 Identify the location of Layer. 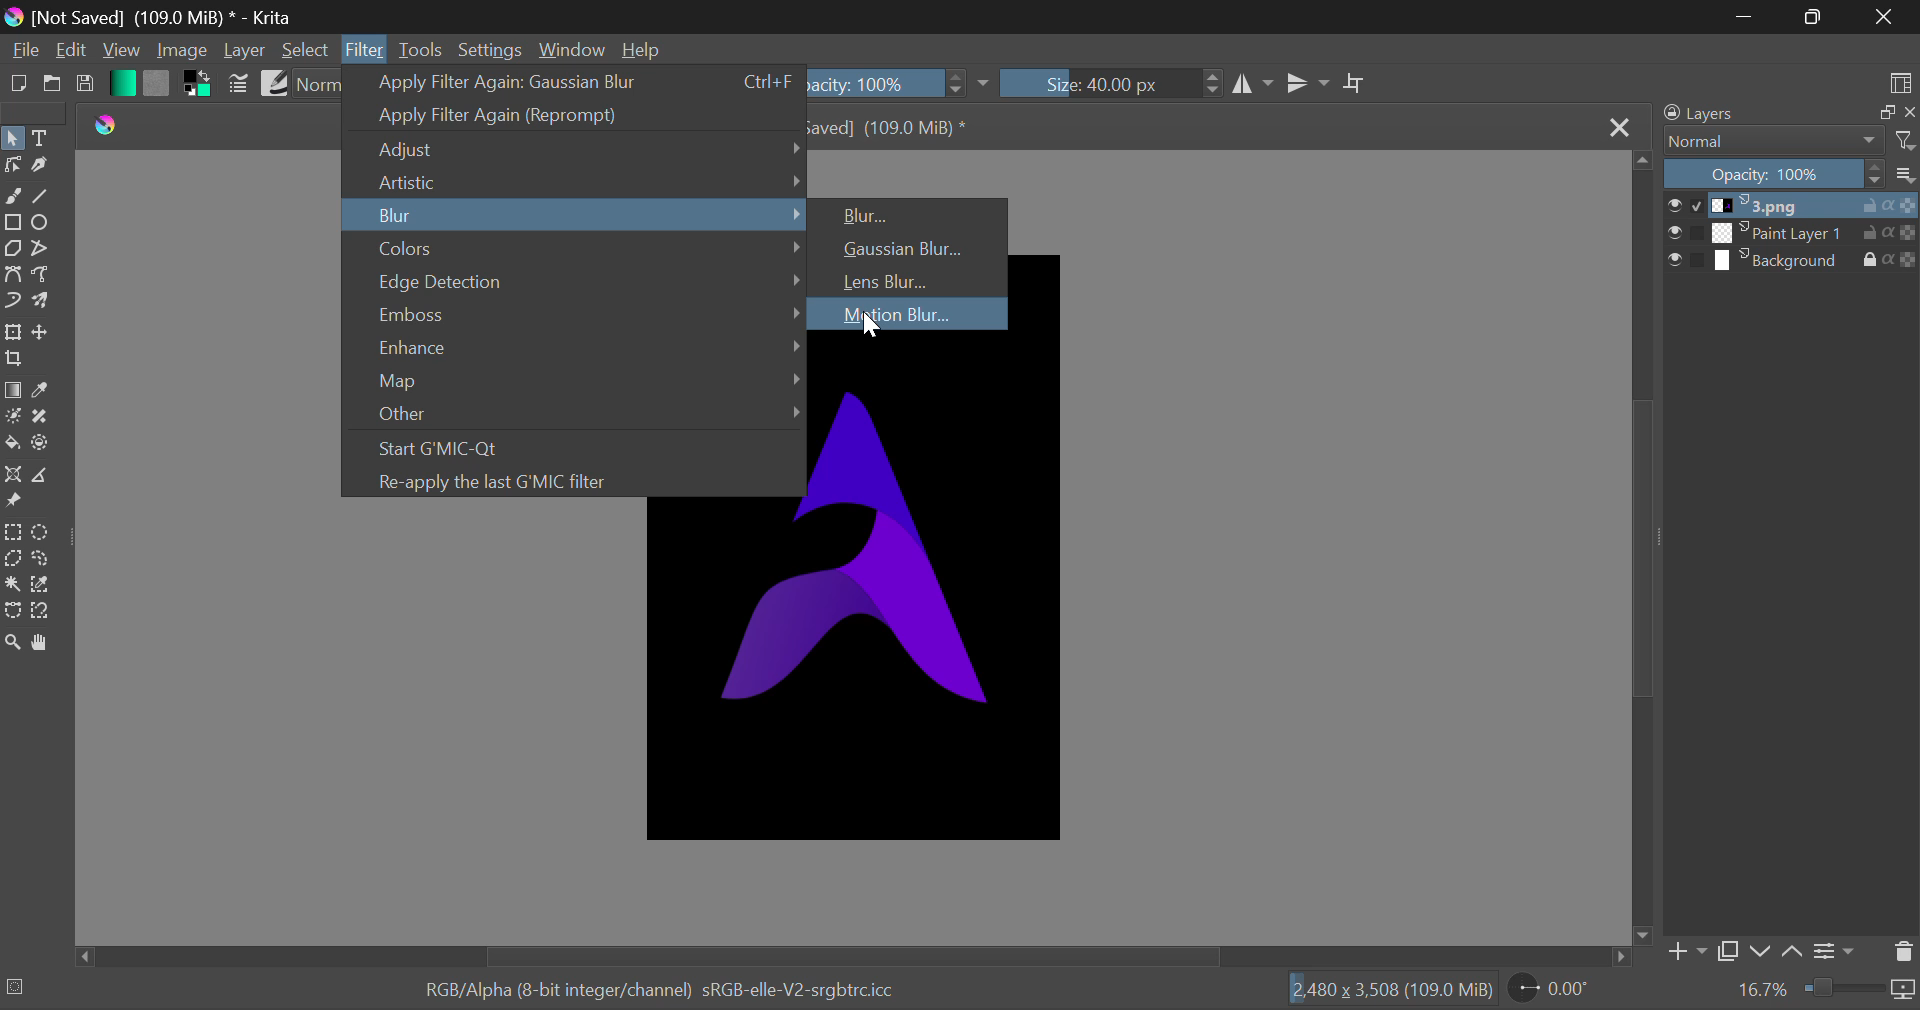
(245, 50).